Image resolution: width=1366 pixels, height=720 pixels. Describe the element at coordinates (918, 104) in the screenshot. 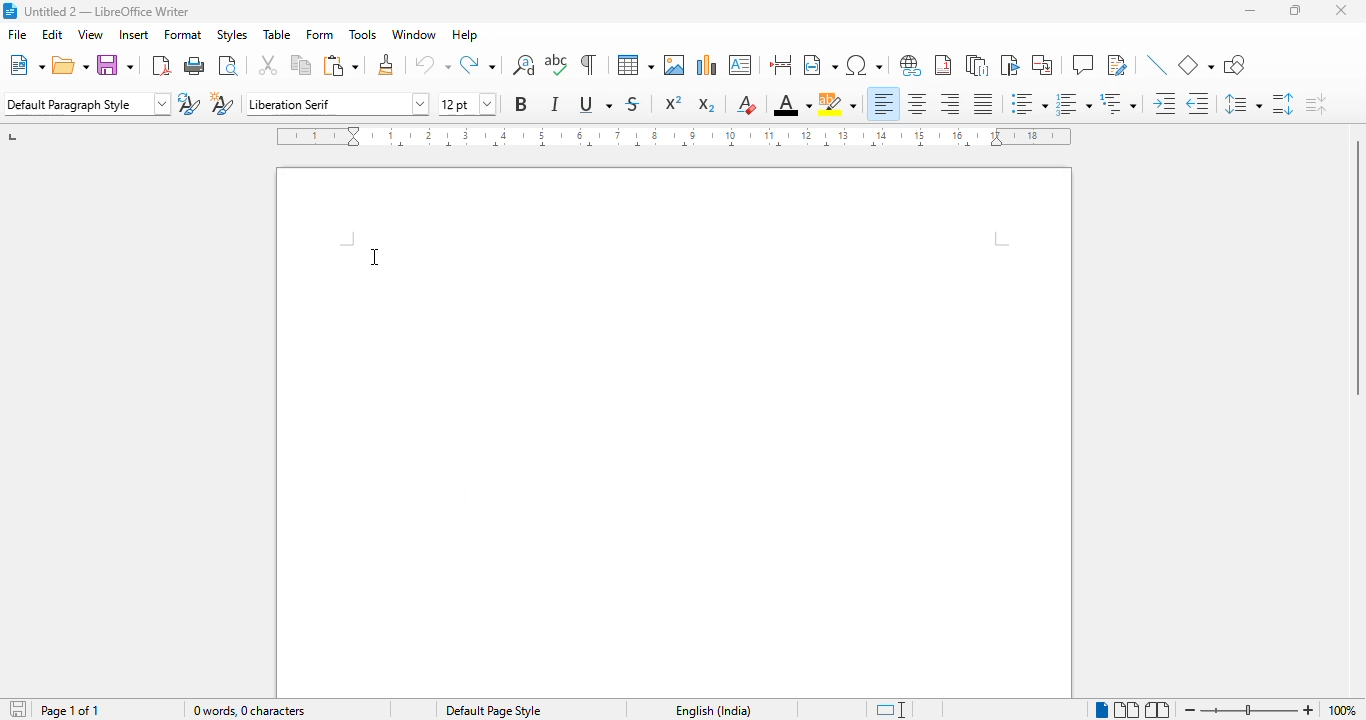

I see `align center` at that location.